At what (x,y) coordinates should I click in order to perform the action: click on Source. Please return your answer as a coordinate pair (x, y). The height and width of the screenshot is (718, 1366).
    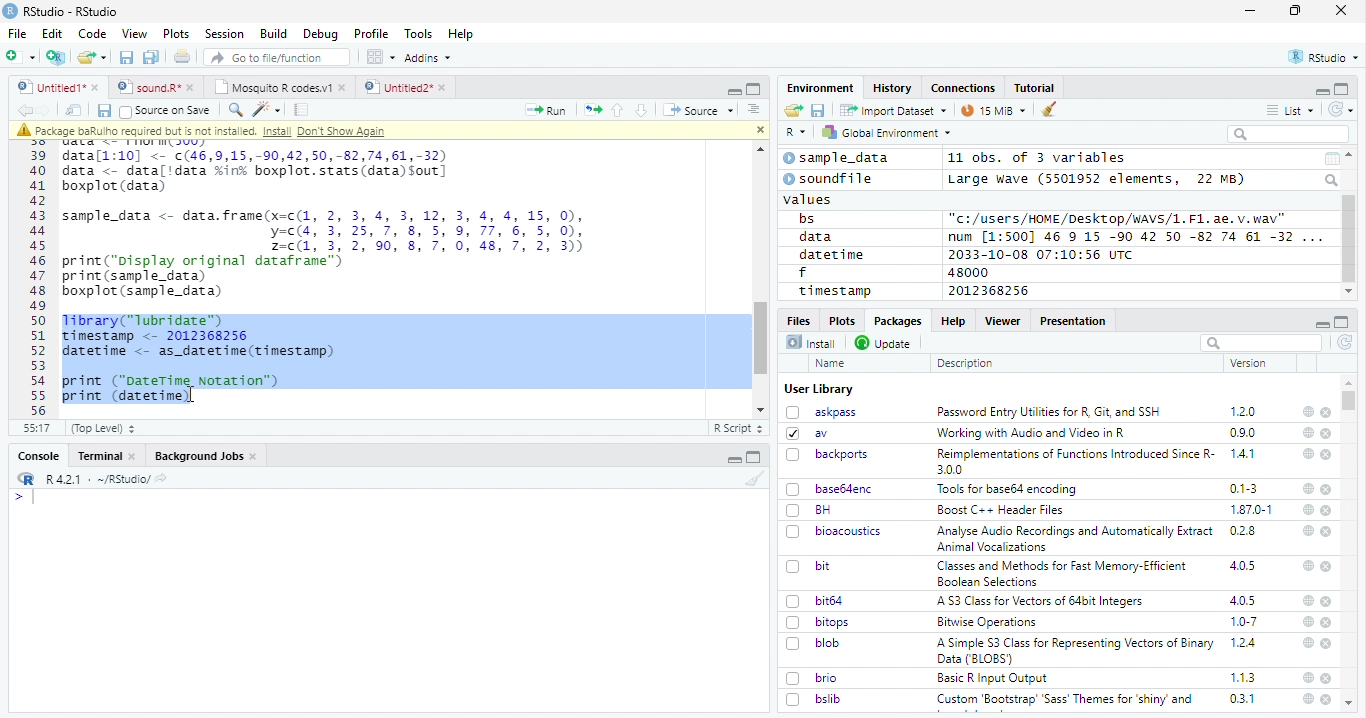
    Looking at the image, I should click on (698, 112).